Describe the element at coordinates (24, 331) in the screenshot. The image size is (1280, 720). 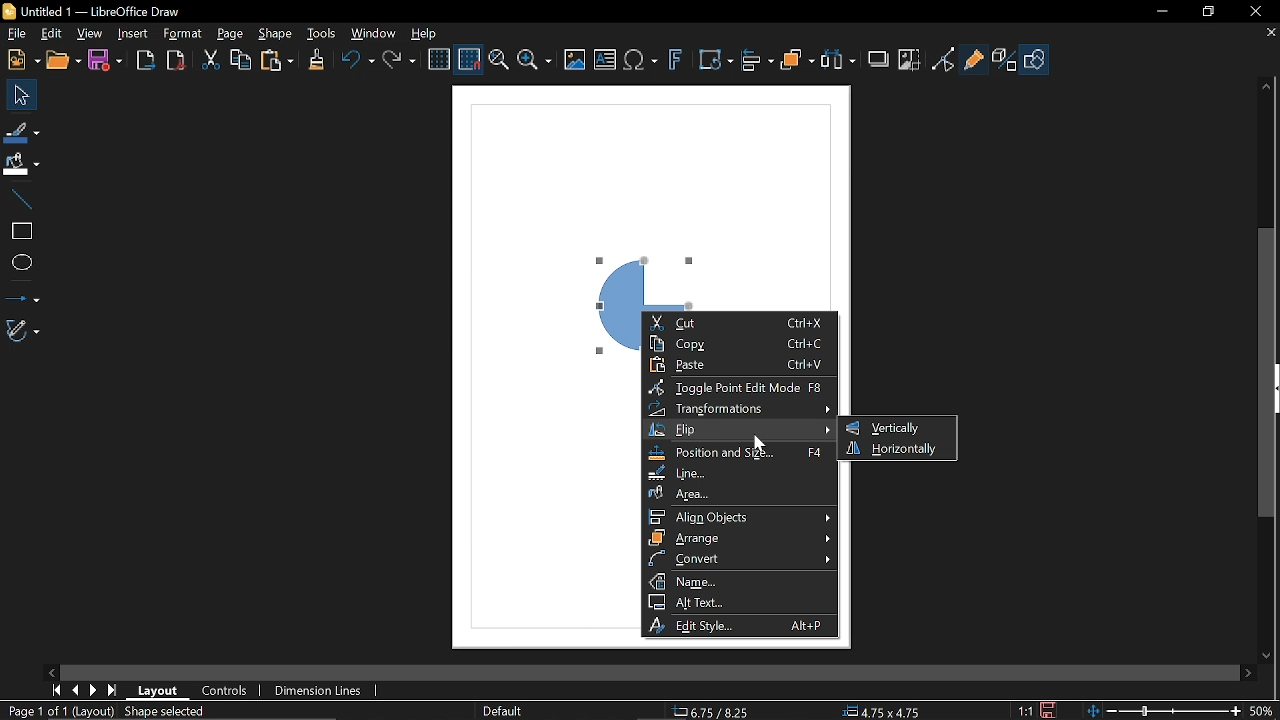
I see `Curve and polygon` at that location.